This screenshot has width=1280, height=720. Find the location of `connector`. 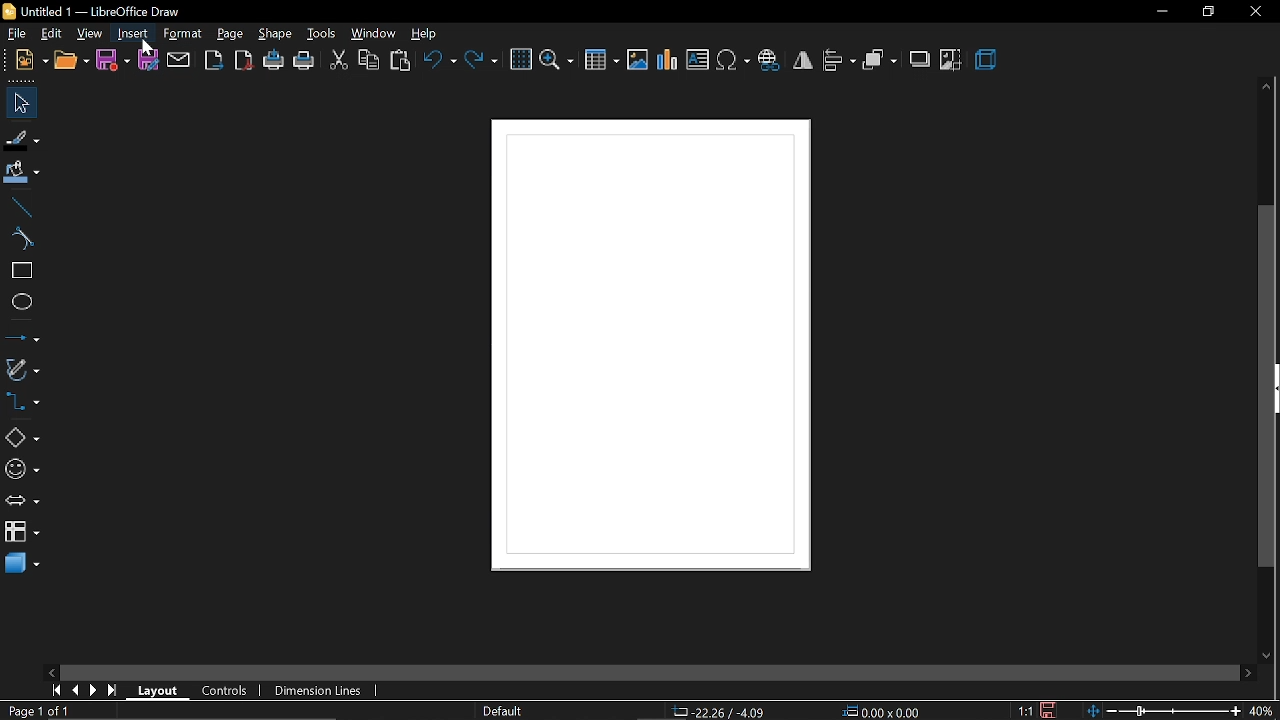

connector is located at coordinates (23, 402).